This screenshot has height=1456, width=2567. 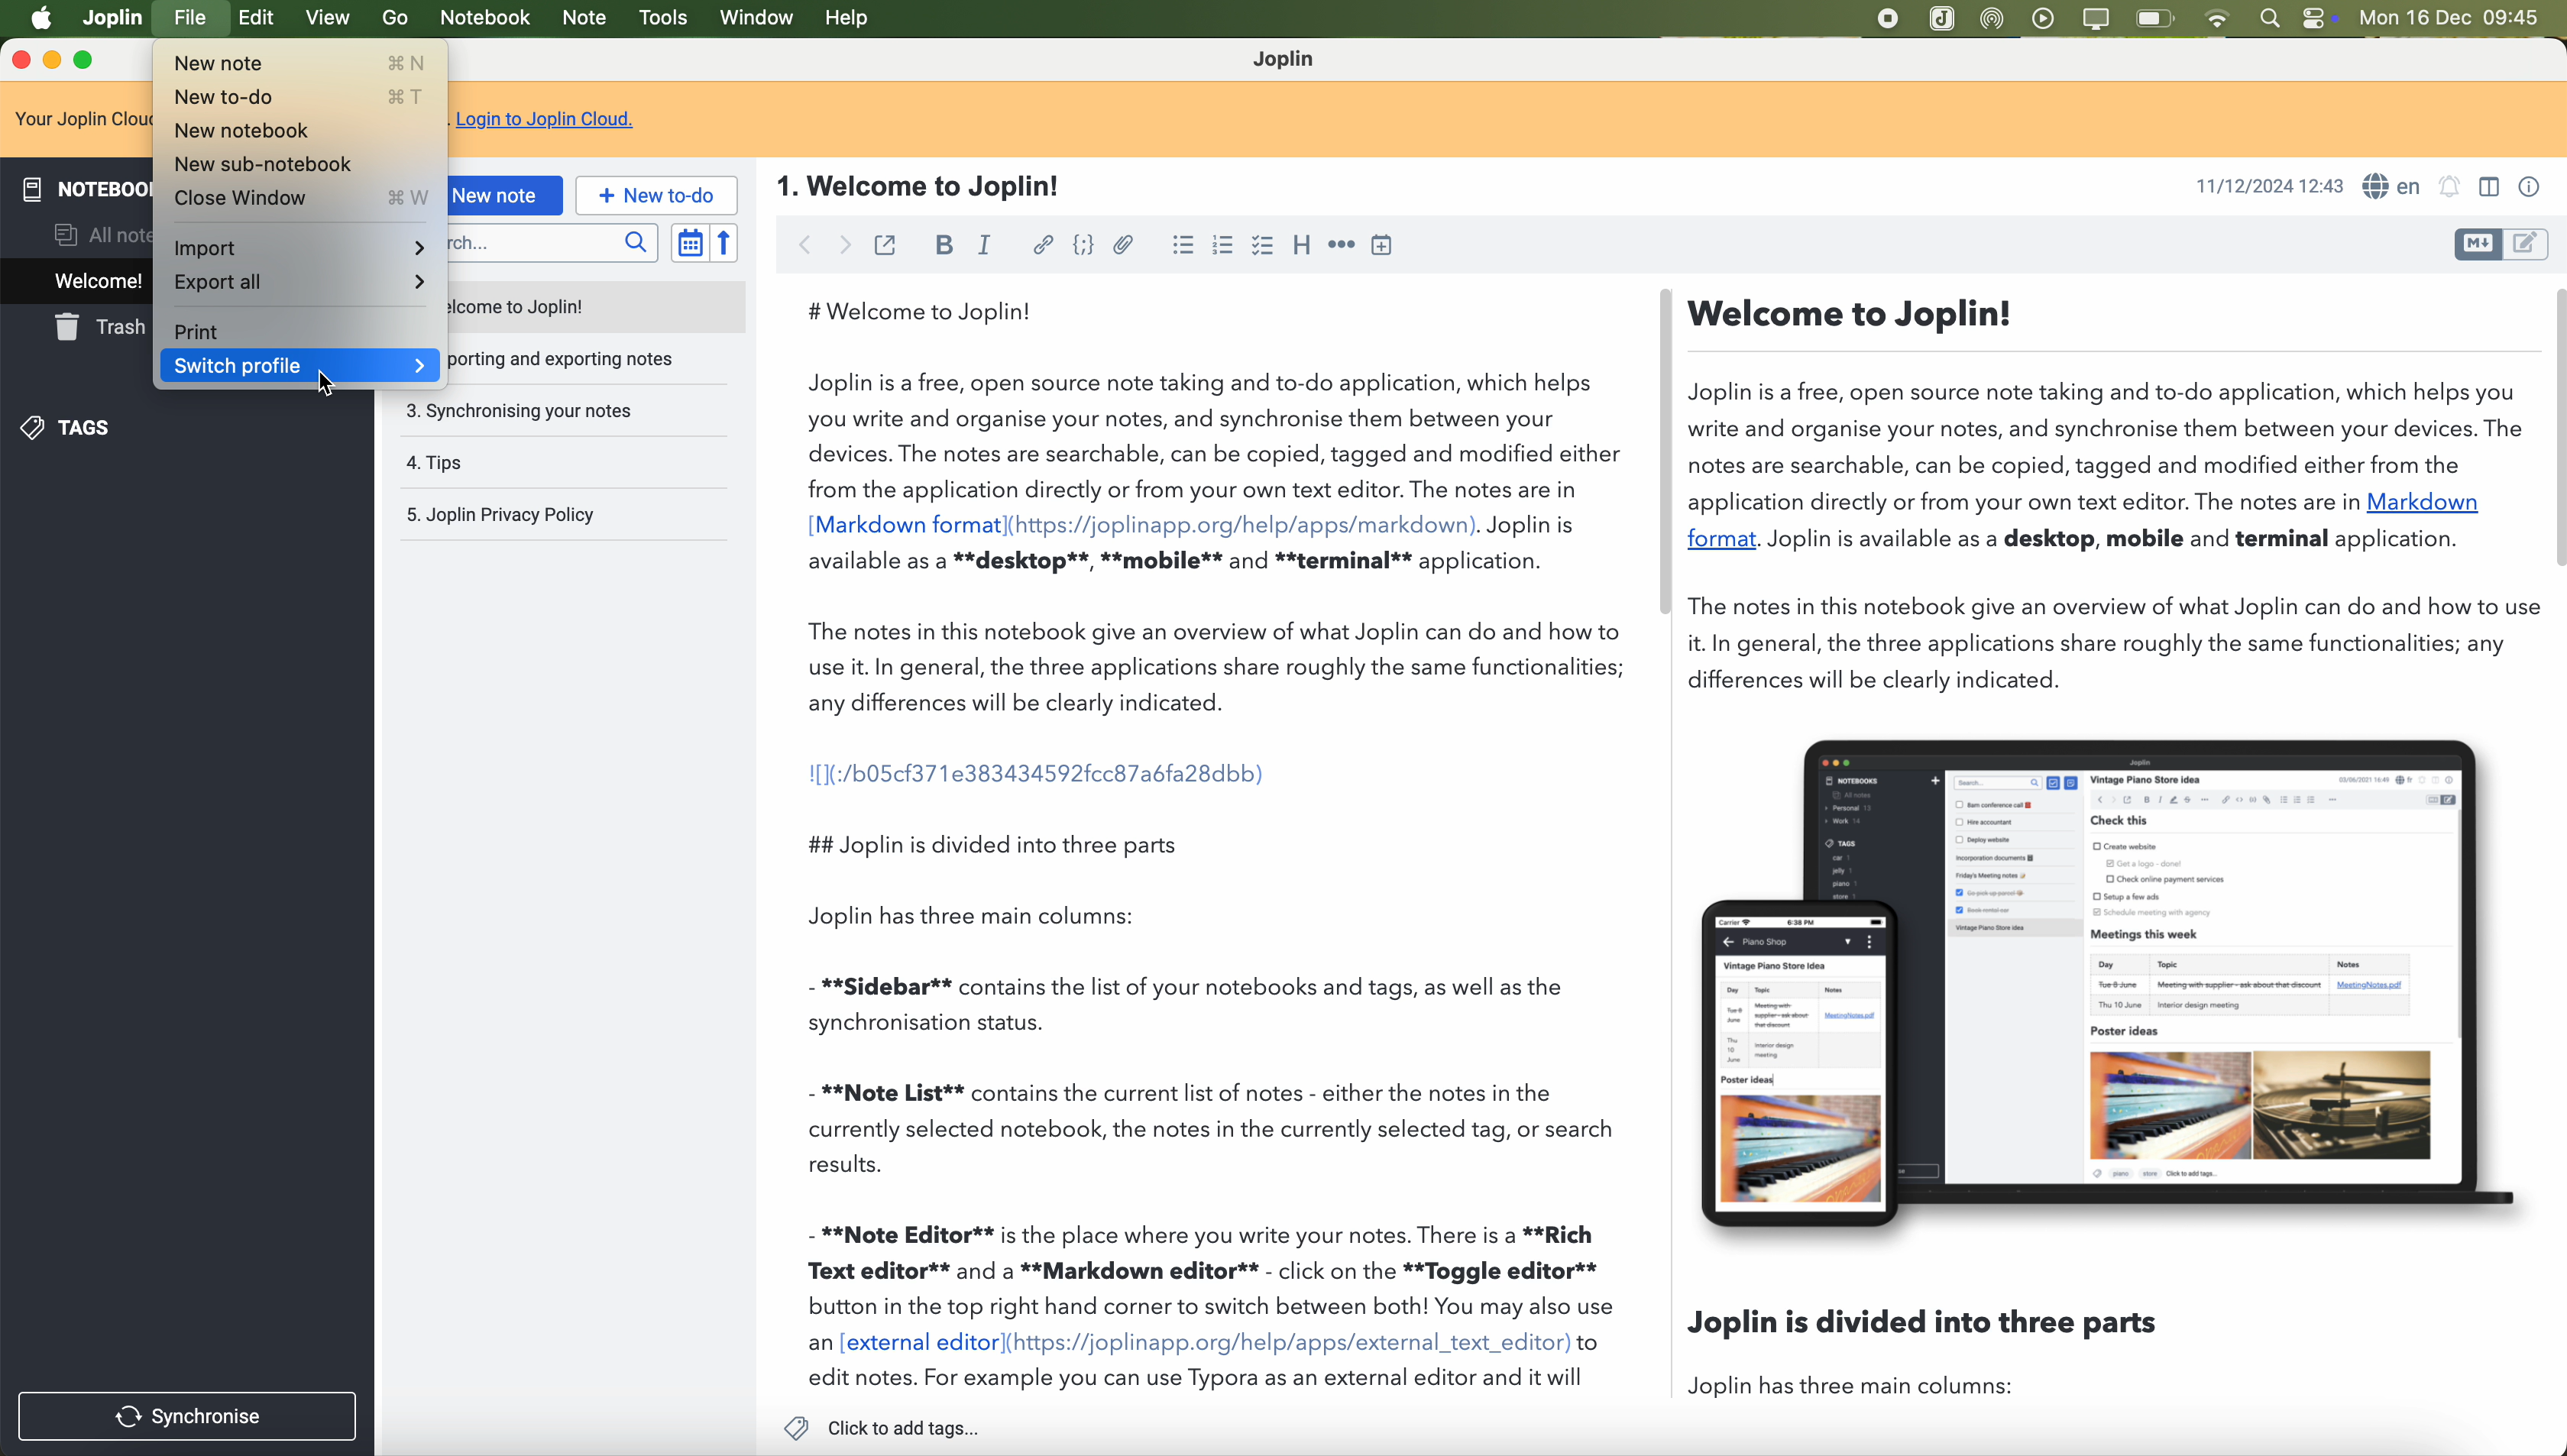 What do you see at coordinates (2105, 986) in the screenshot?
I see `image` at bounding box center [2105, 986].